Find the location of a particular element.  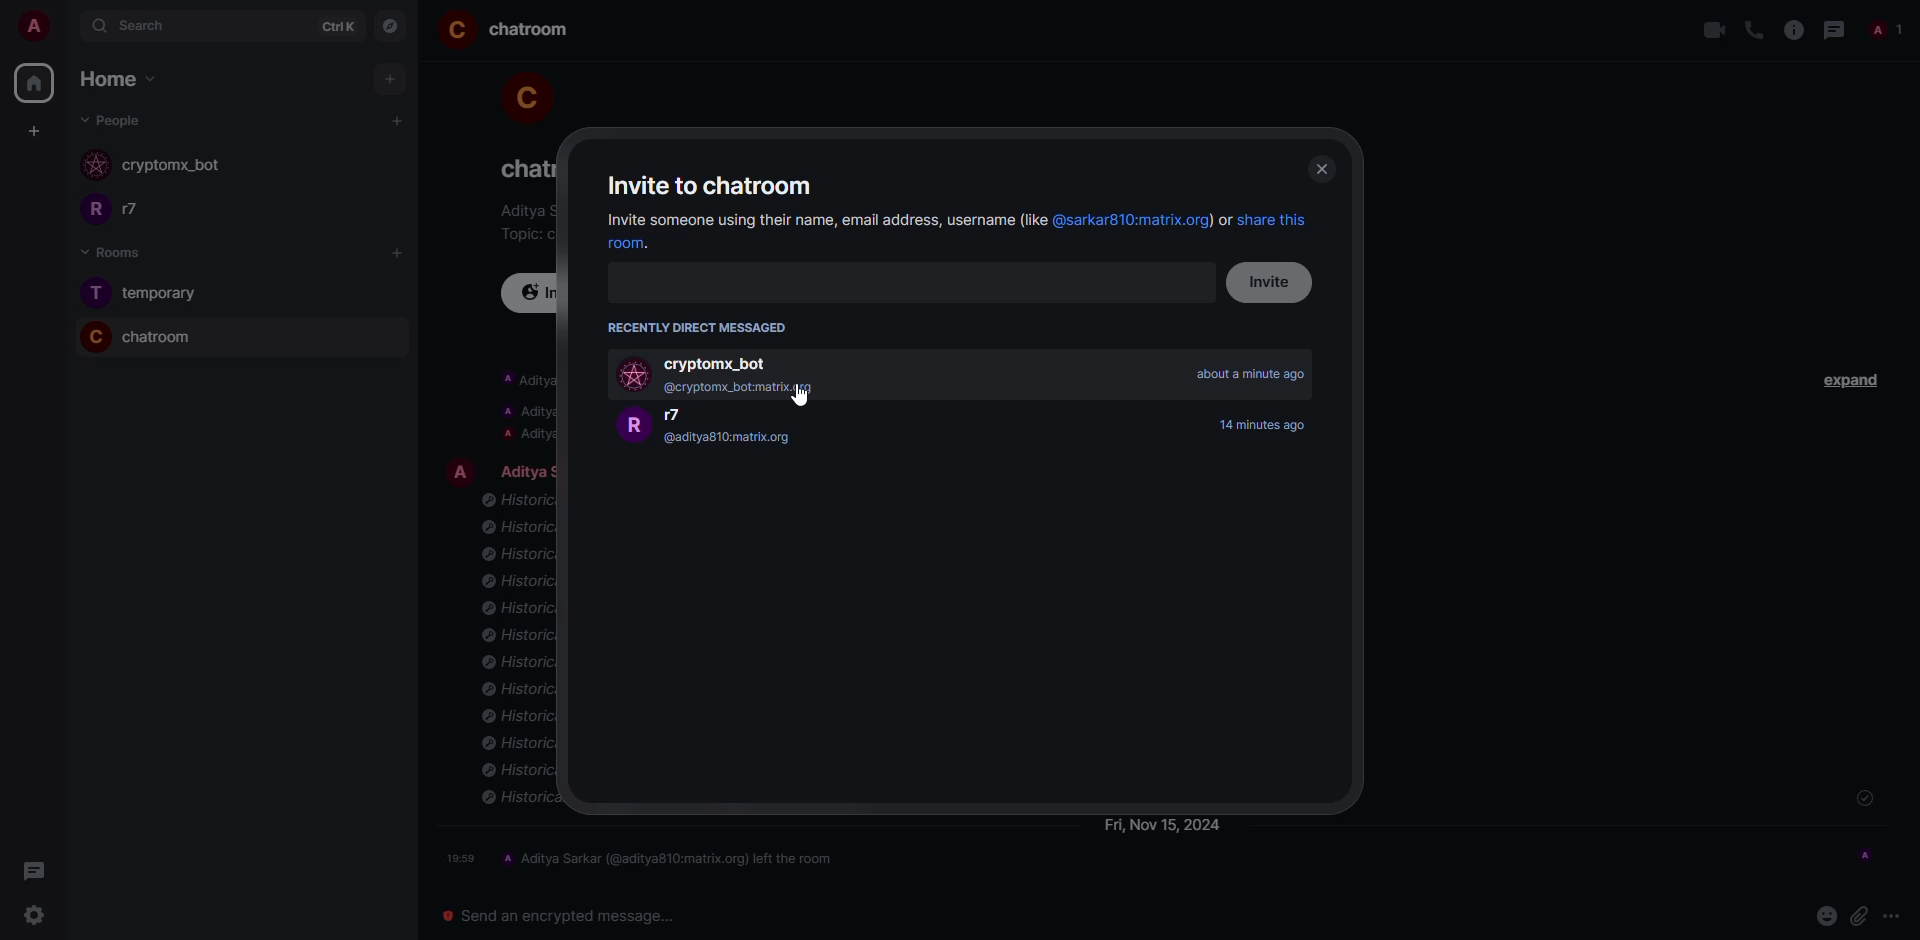

home is located at coordinates (108, 79).